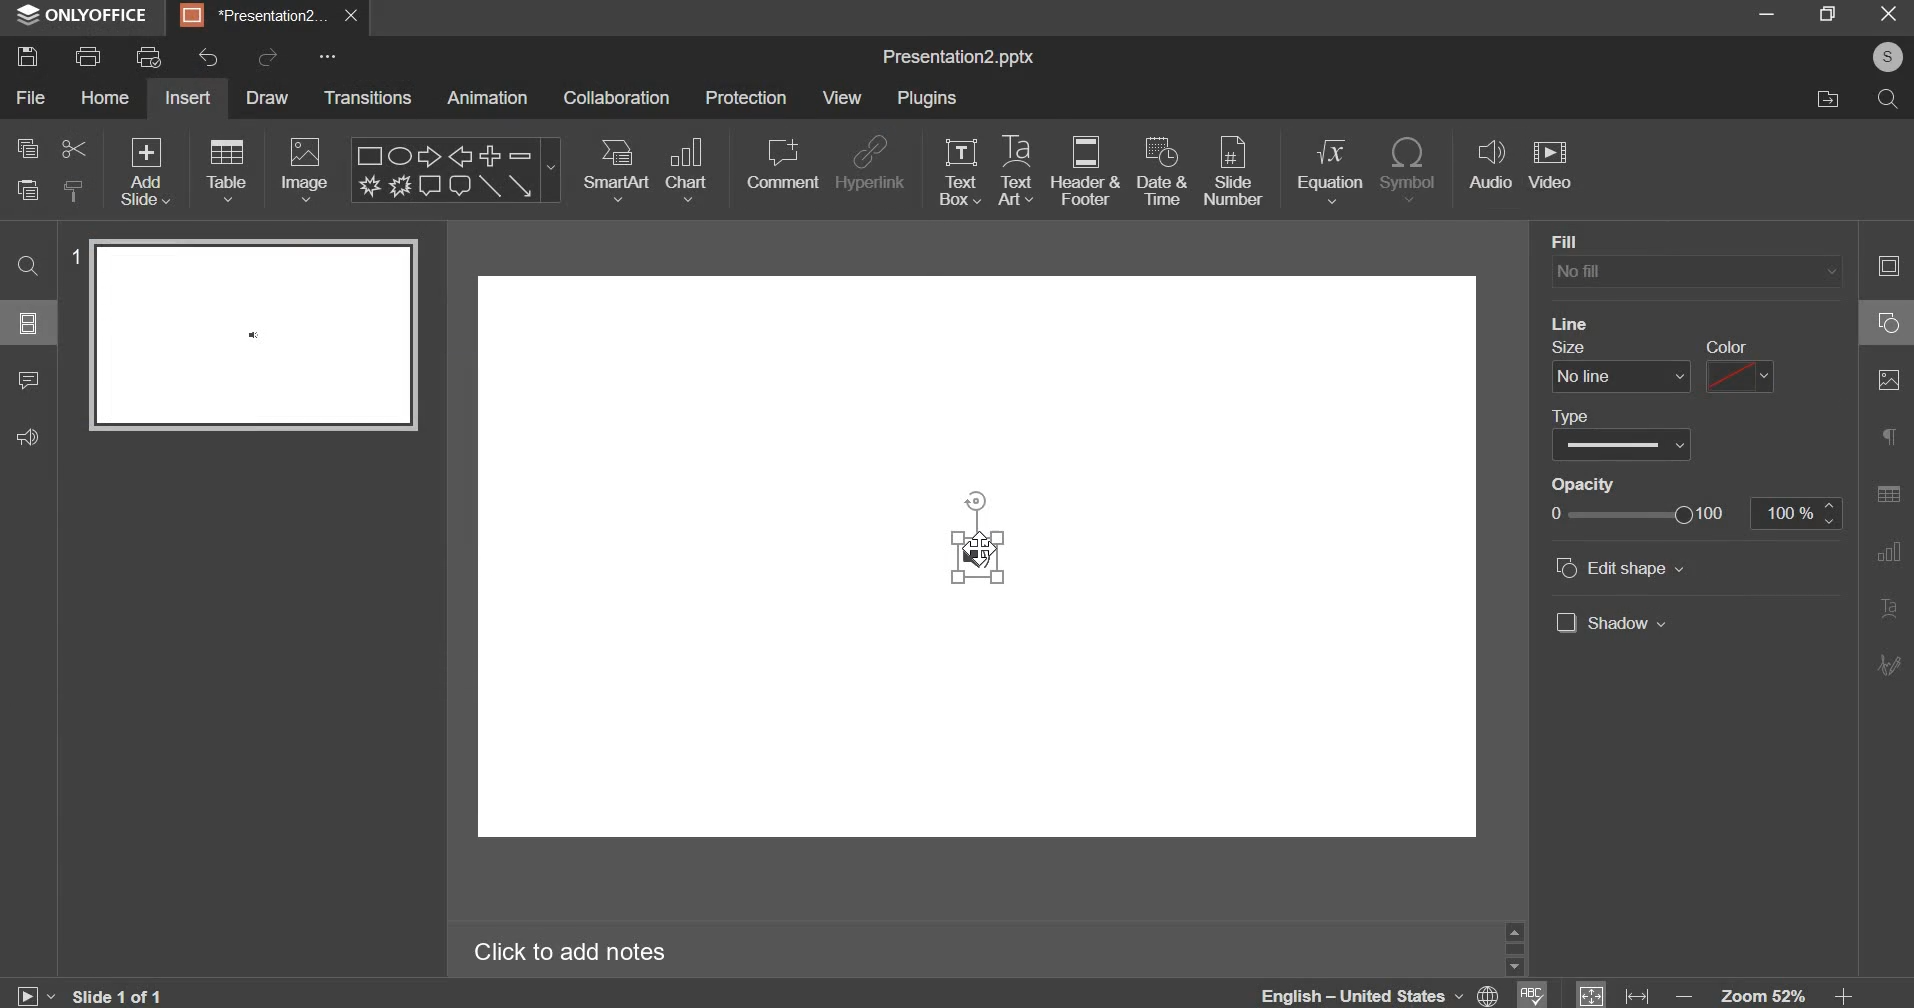  Describe the element at coordinates (930, 99) in the screenshot. I see `plugins` at that location.